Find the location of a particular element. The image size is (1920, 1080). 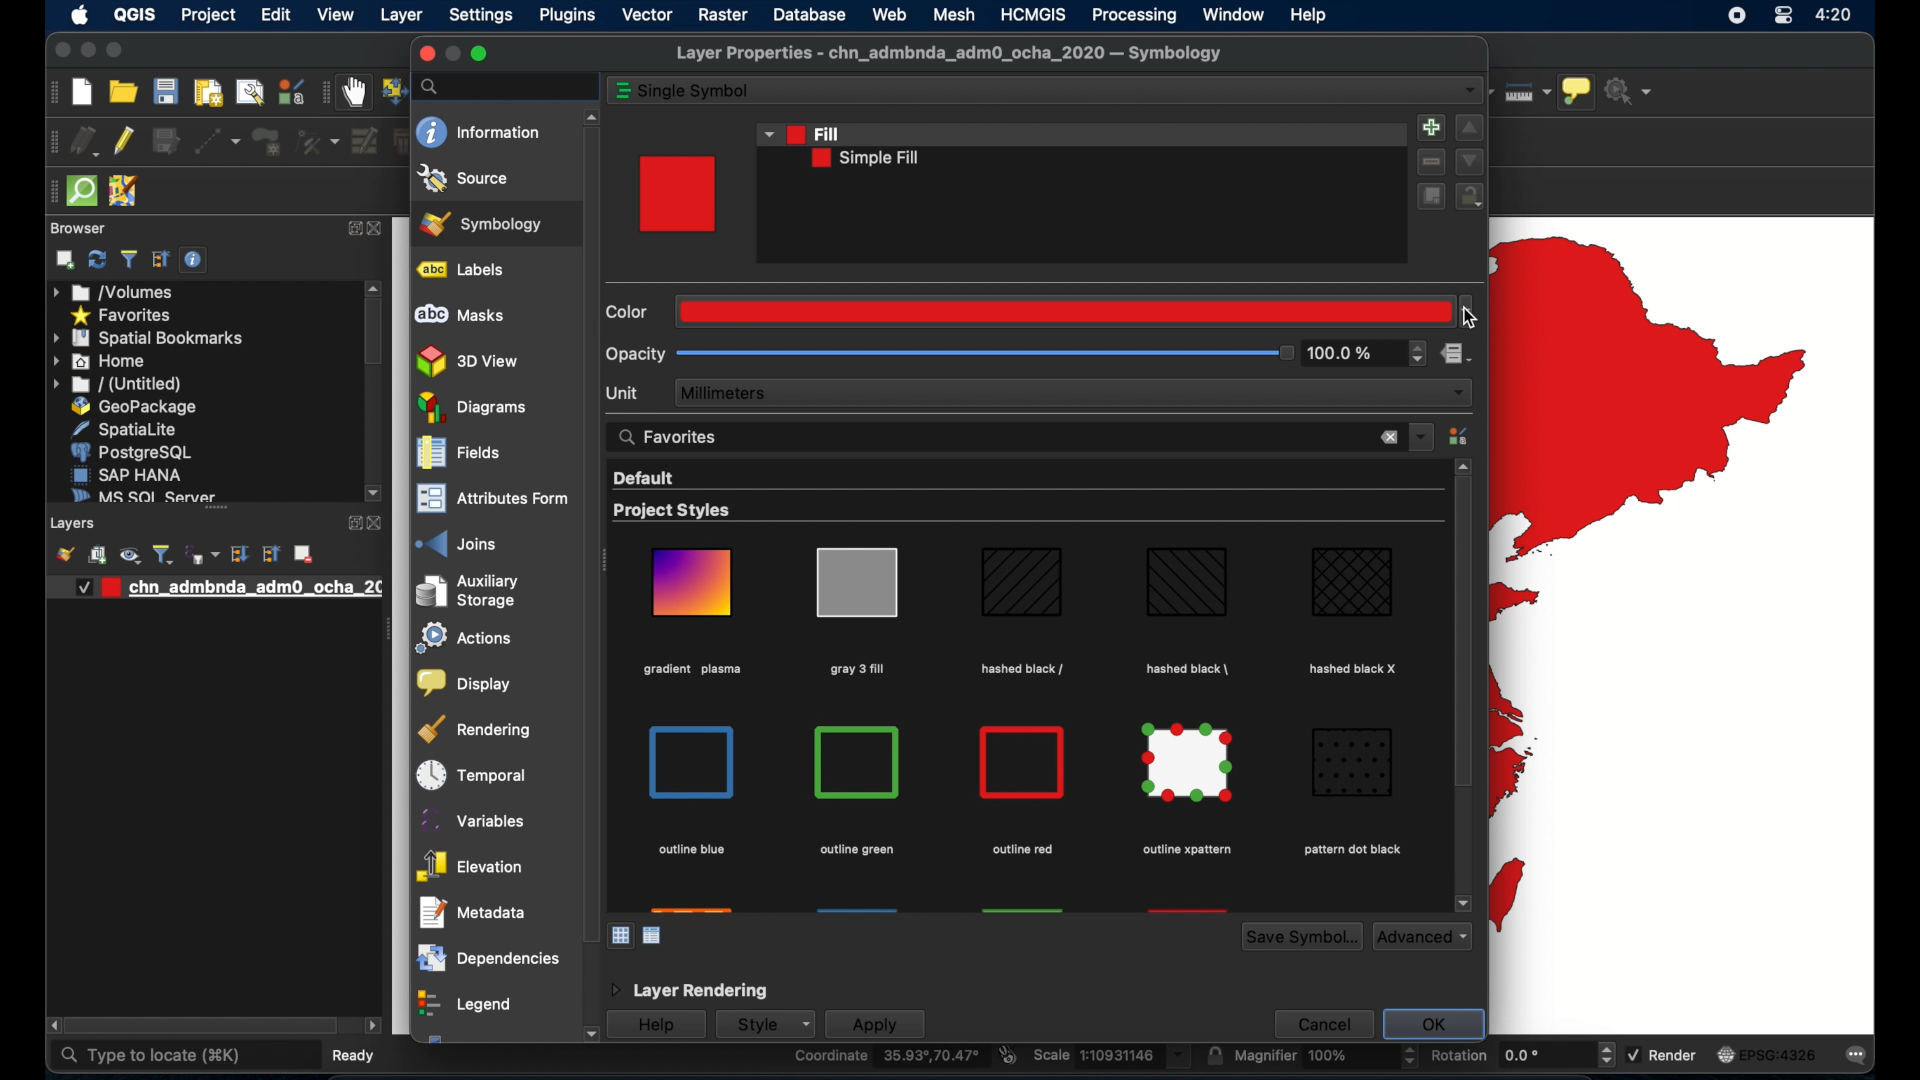

gradient plasma is located at coordinates (693, 672).